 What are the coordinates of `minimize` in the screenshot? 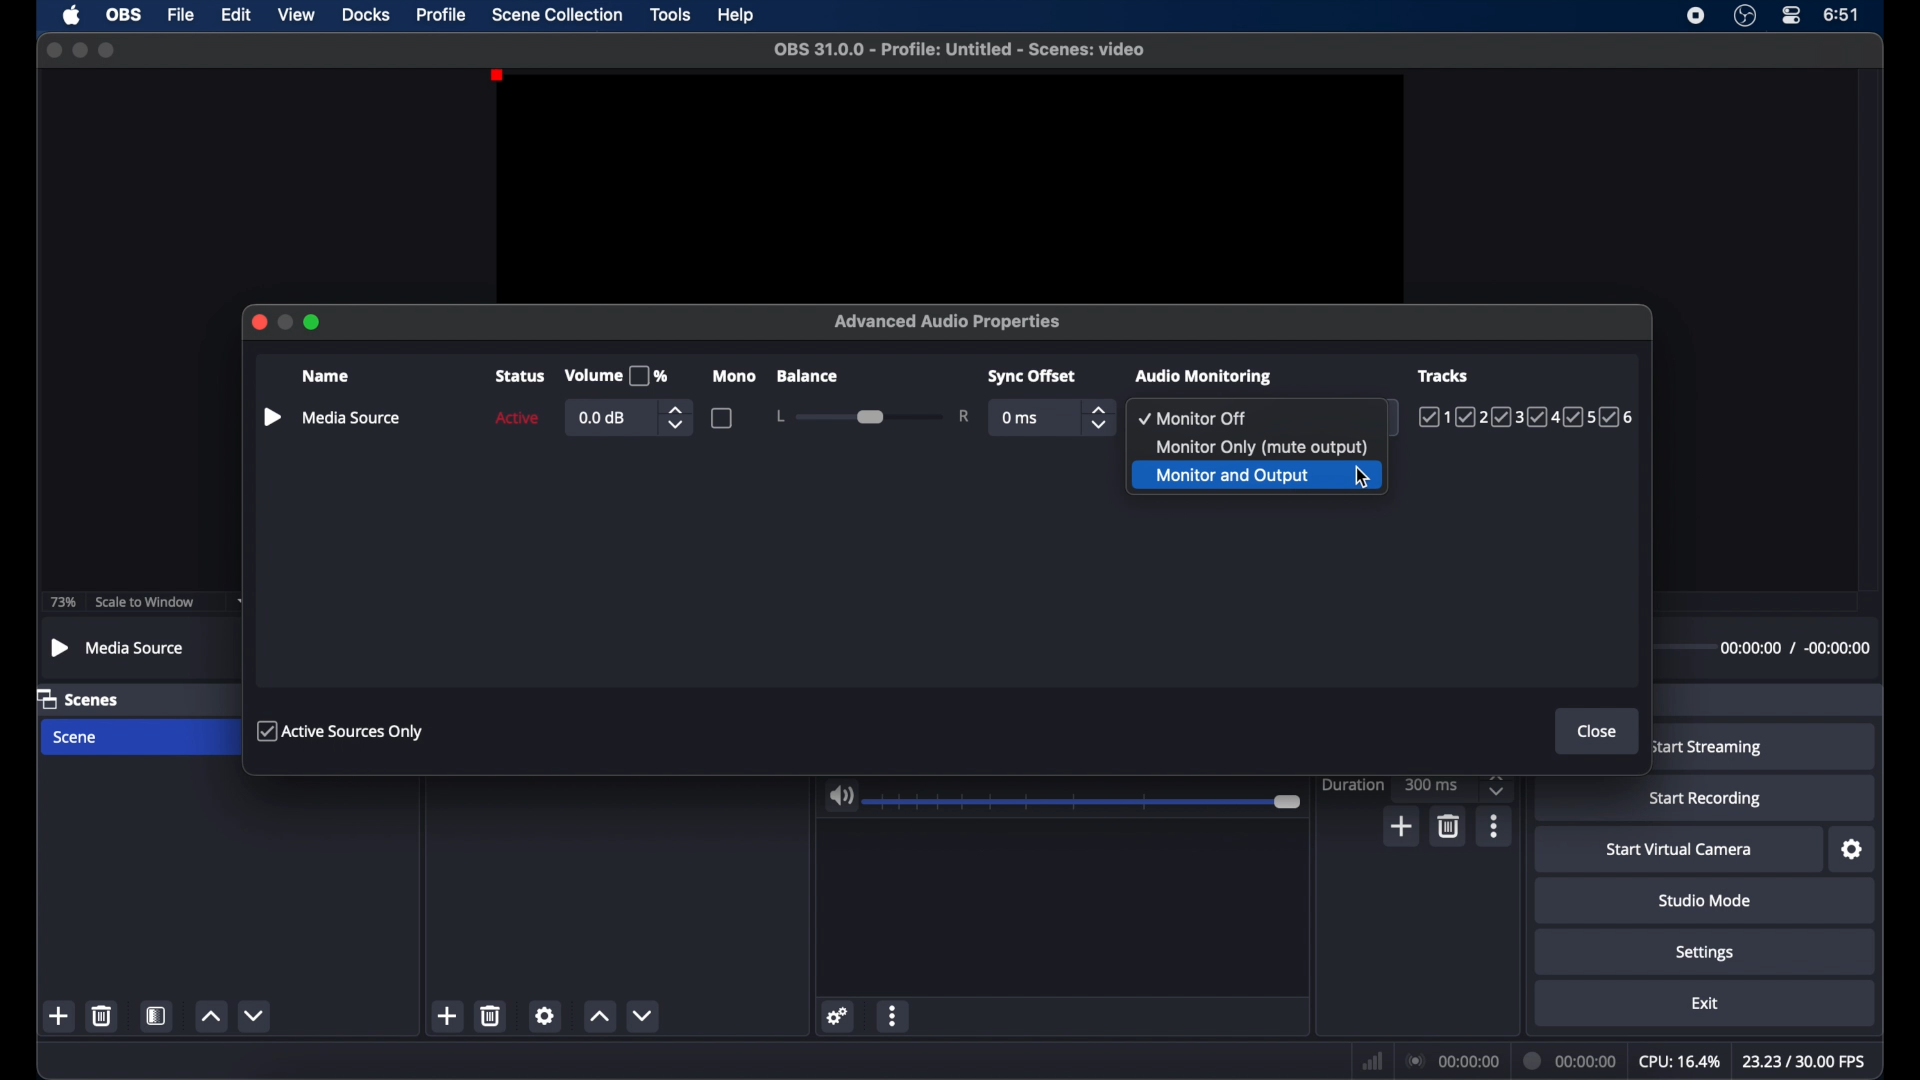 It's located at (79, 49).